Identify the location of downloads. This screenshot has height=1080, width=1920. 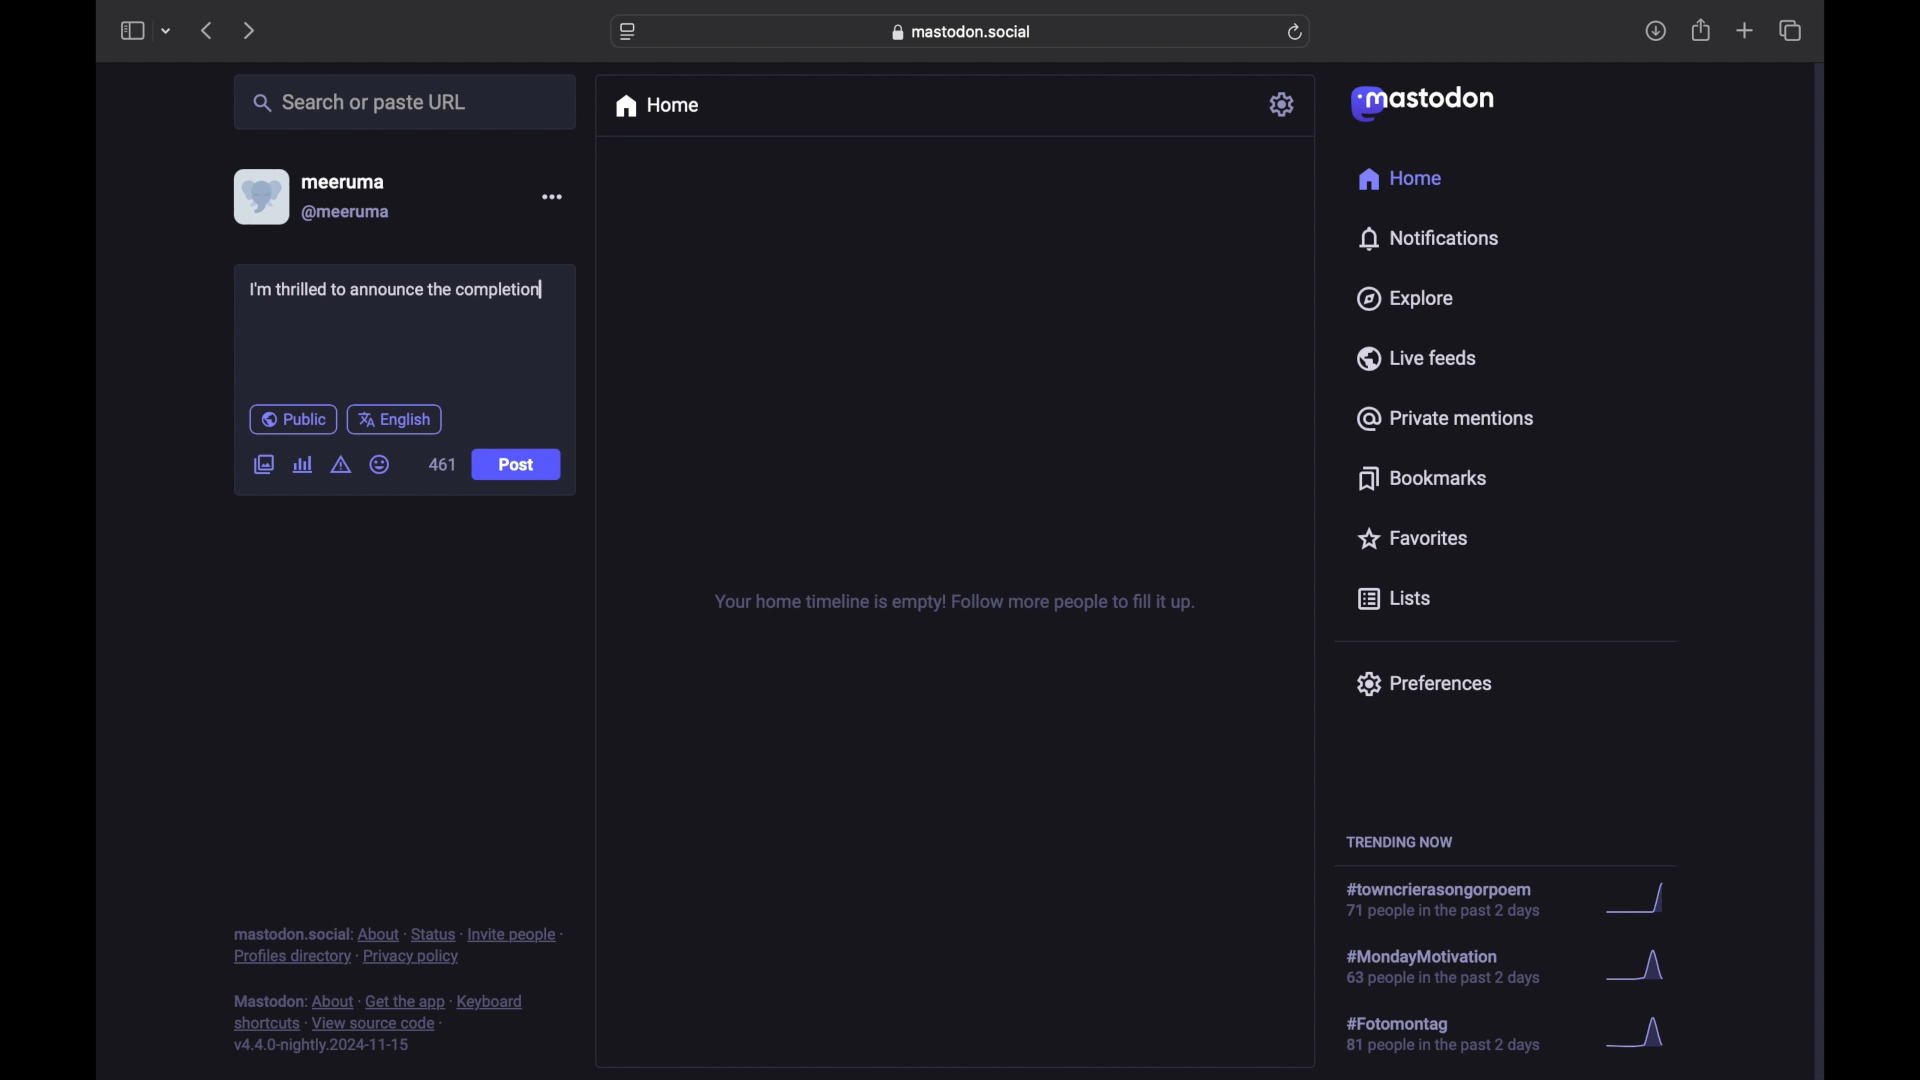
(1655, 31).